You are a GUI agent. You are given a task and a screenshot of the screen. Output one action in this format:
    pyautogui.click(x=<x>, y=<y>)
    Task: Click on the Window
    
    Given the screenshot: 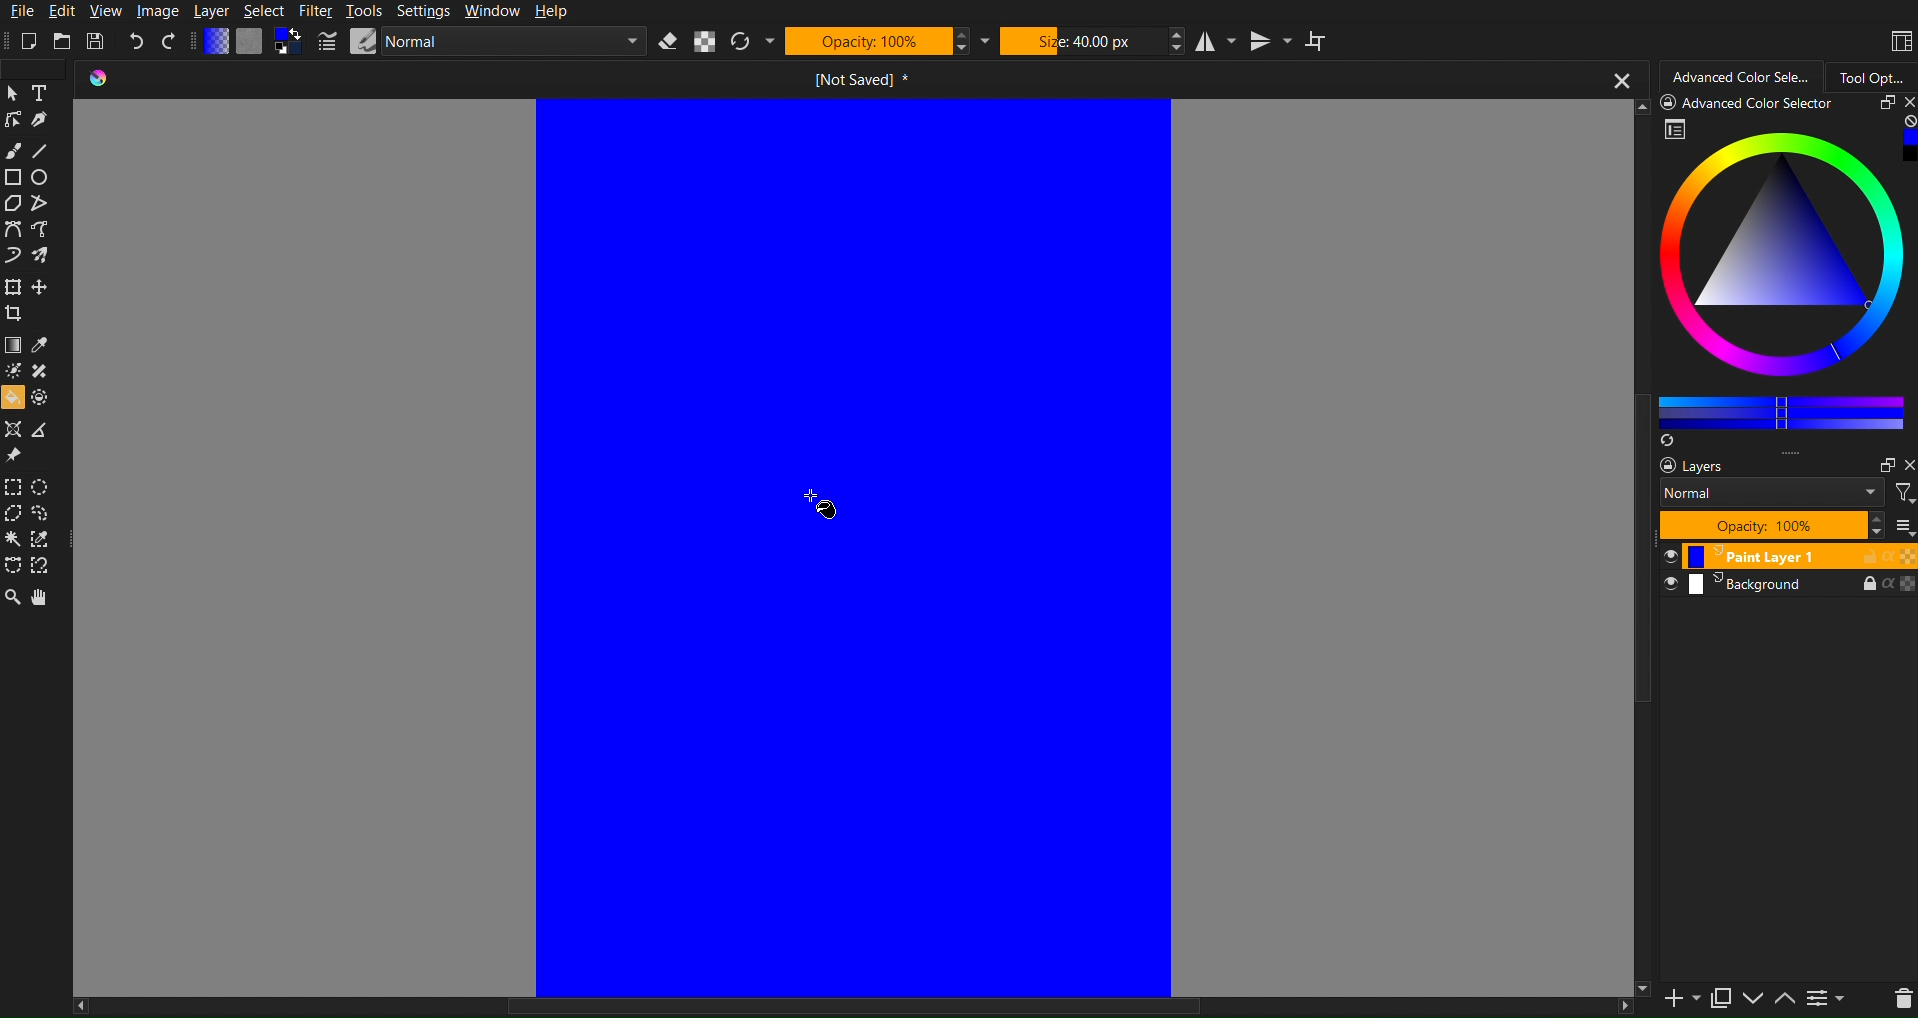 What is the action you would take?
    pyautogui.click(x=491, y=12)
    